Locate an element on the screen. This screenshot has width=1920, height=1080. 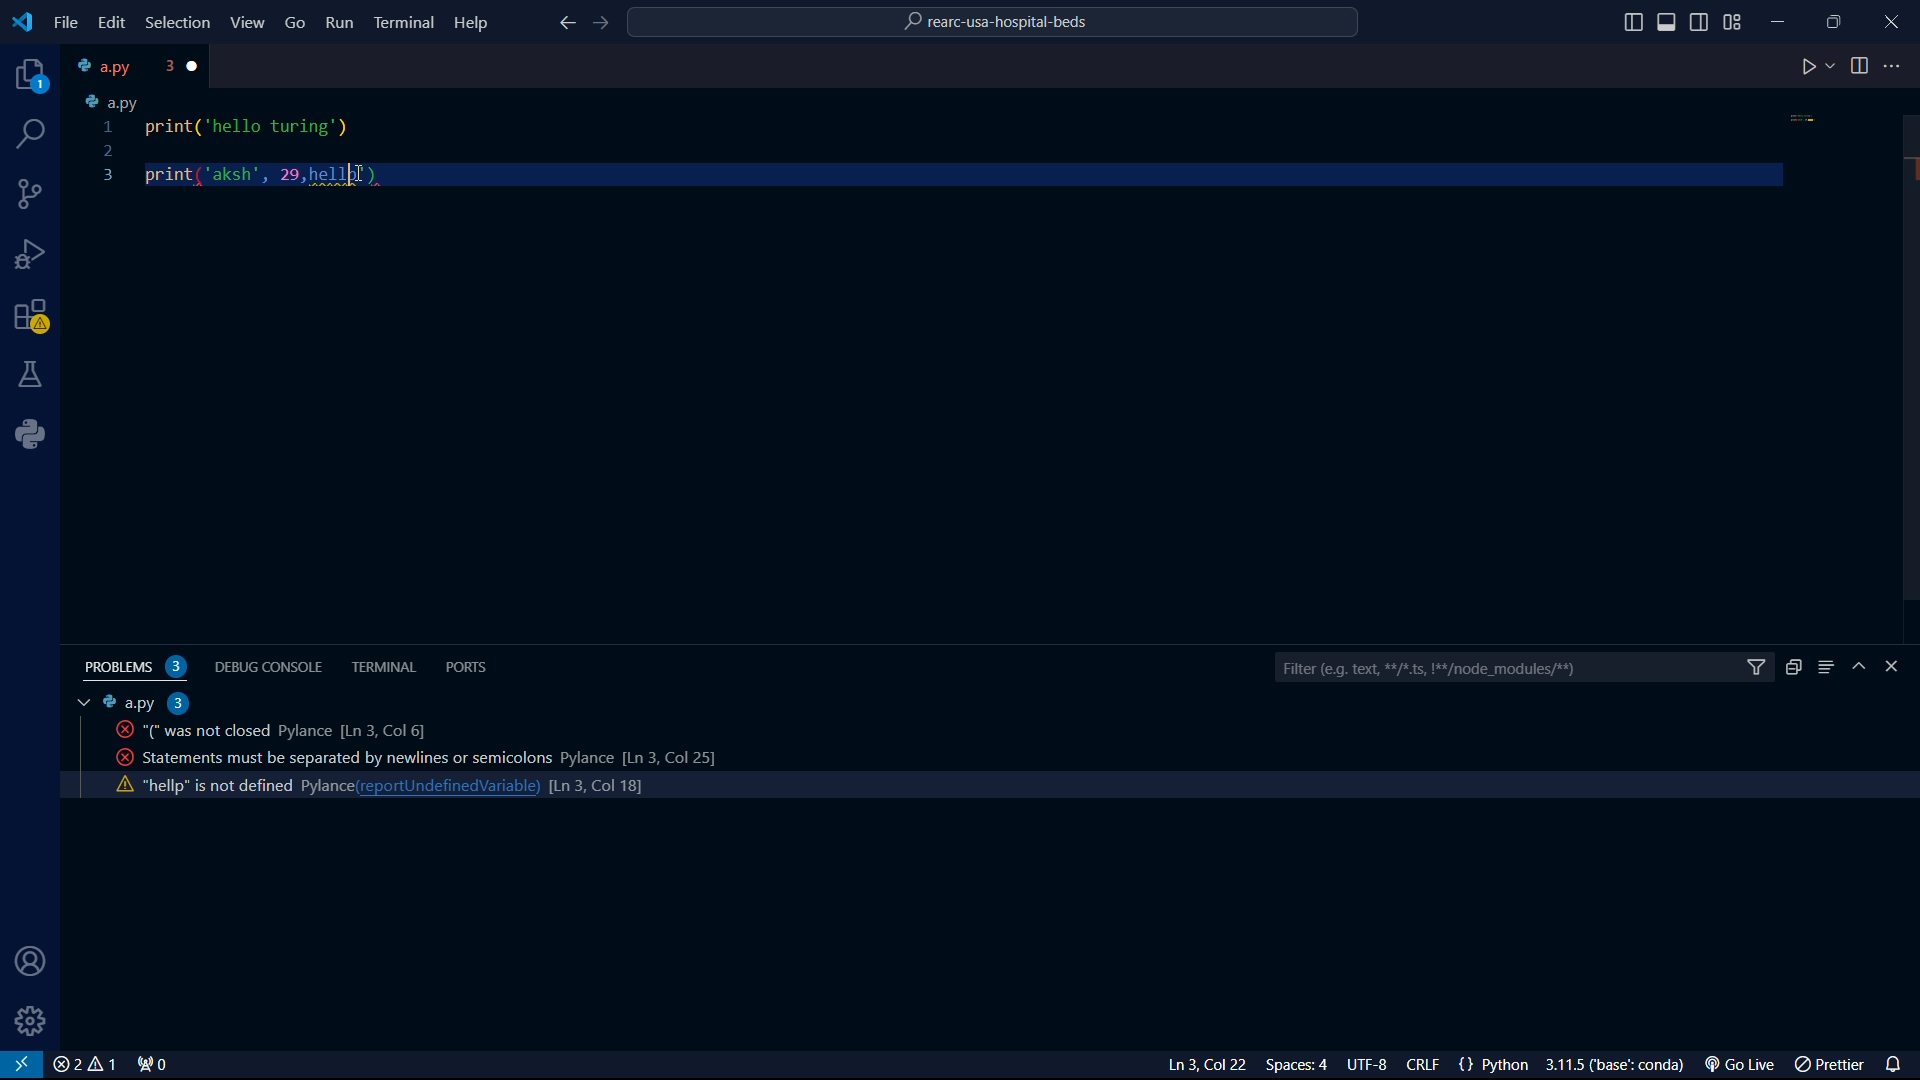
activity code is located at coordinates (219, 783).